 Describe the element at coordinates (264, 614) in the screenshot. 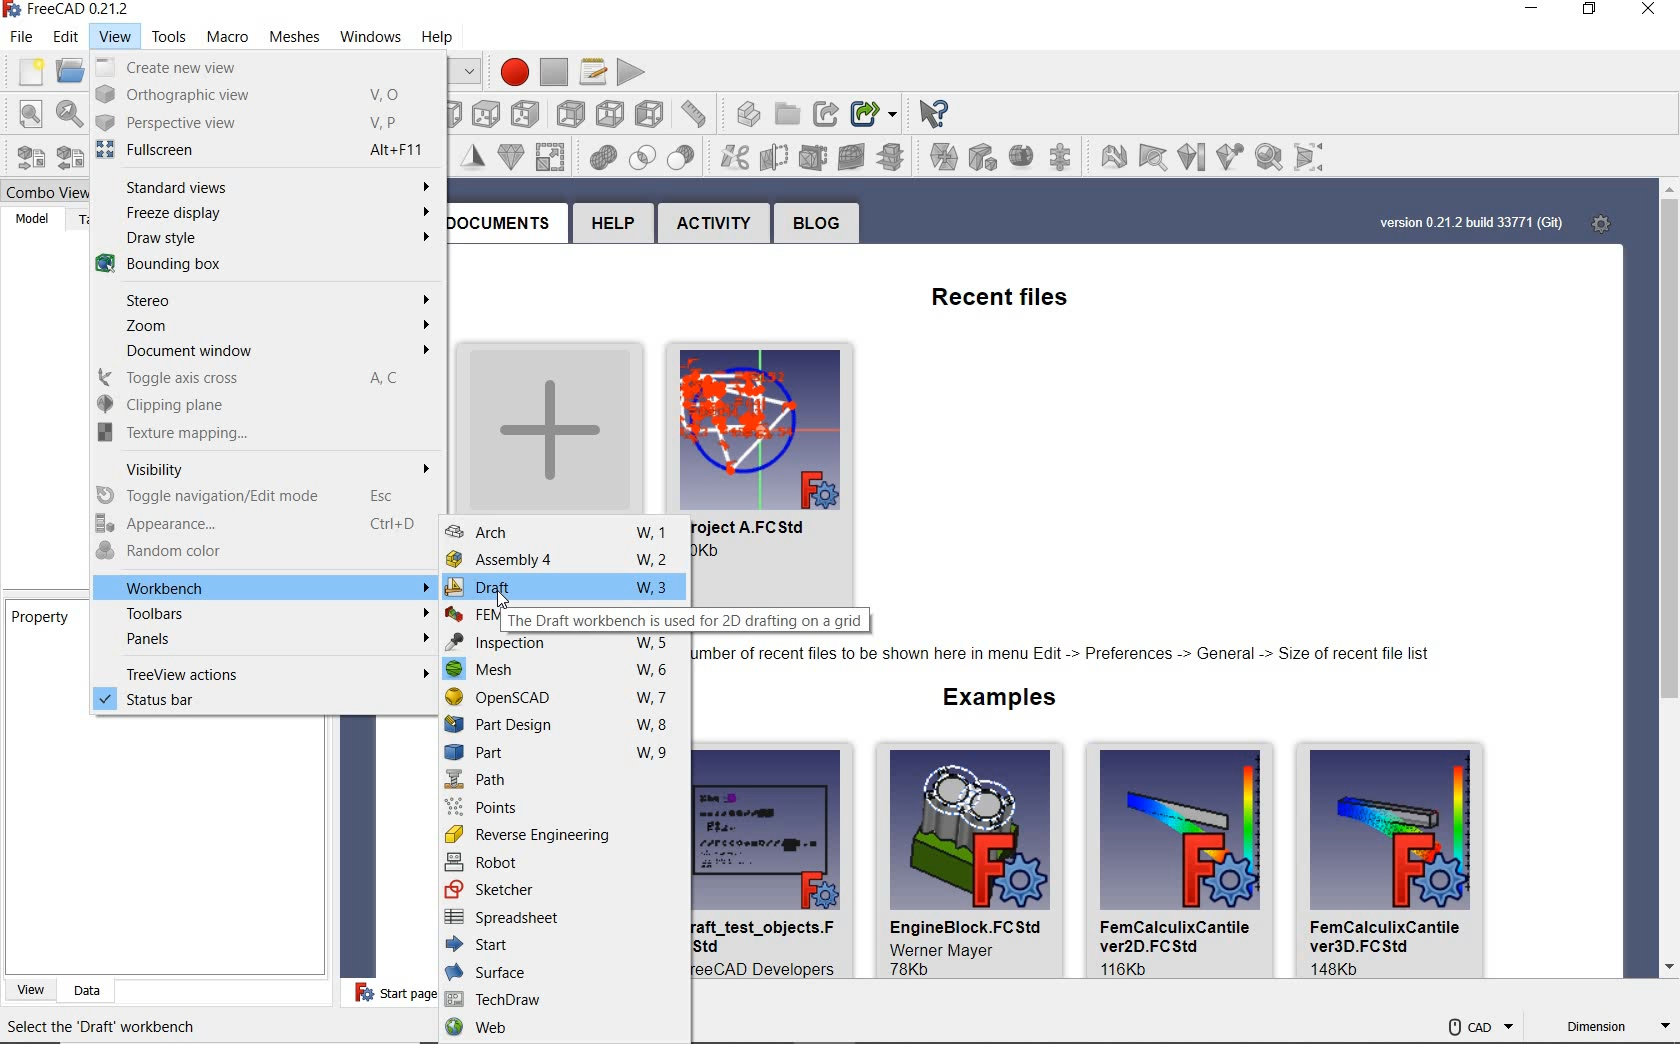

I see `toolbars` at that location.